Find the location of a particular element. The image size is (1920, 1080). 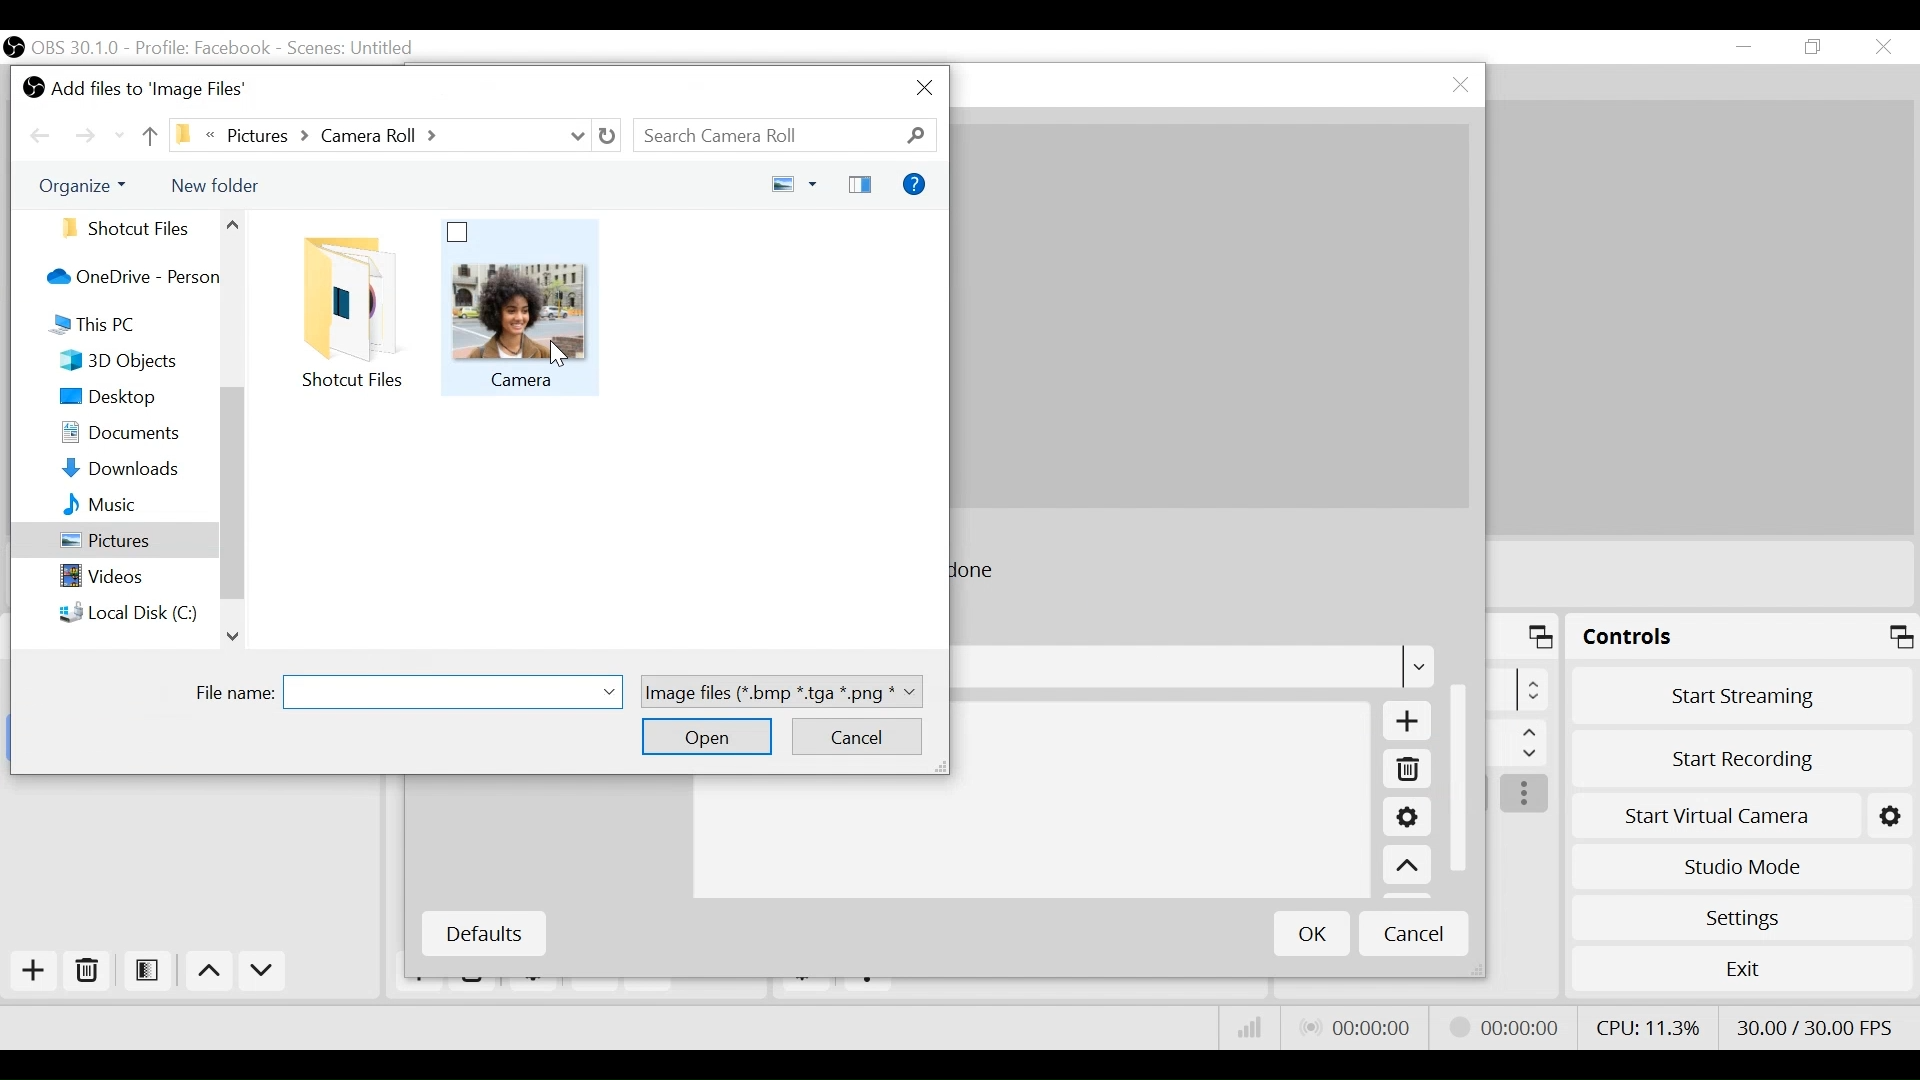

Start Streaming is located at coordinates (1743, 695).